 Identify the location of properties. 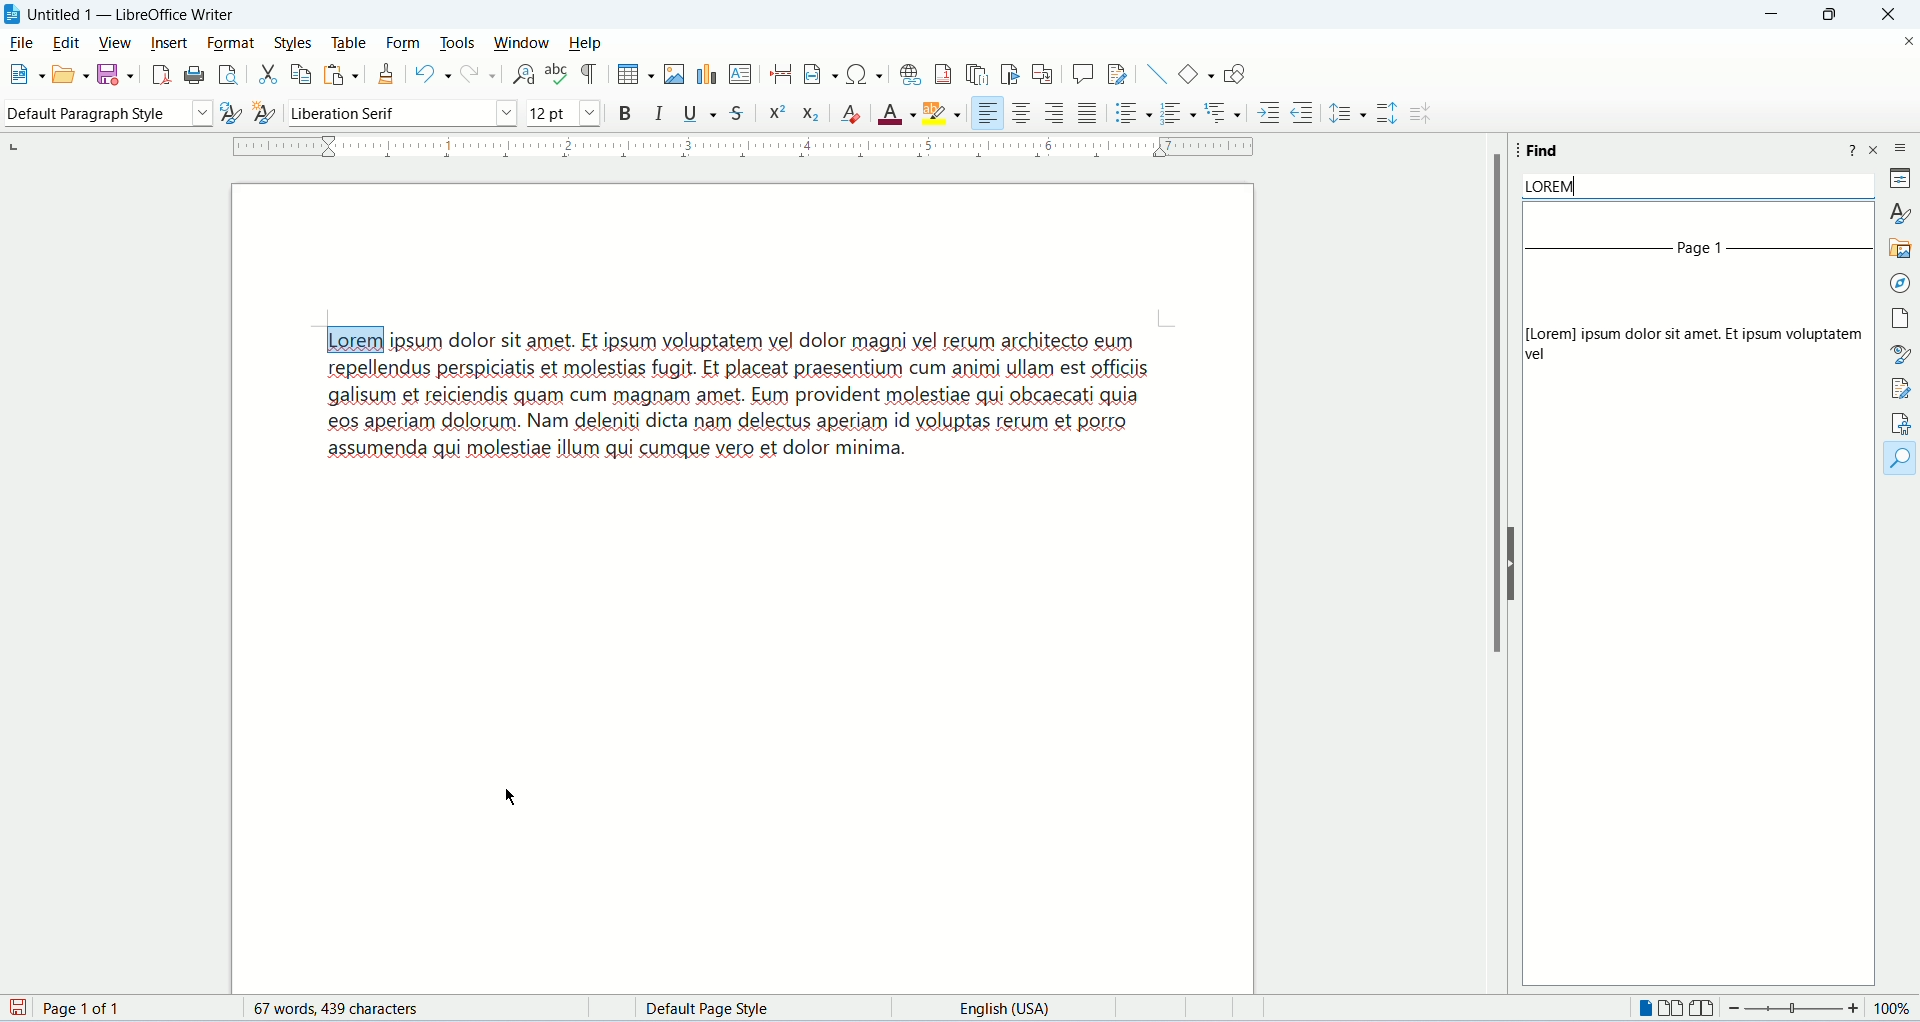
(1900, 180).